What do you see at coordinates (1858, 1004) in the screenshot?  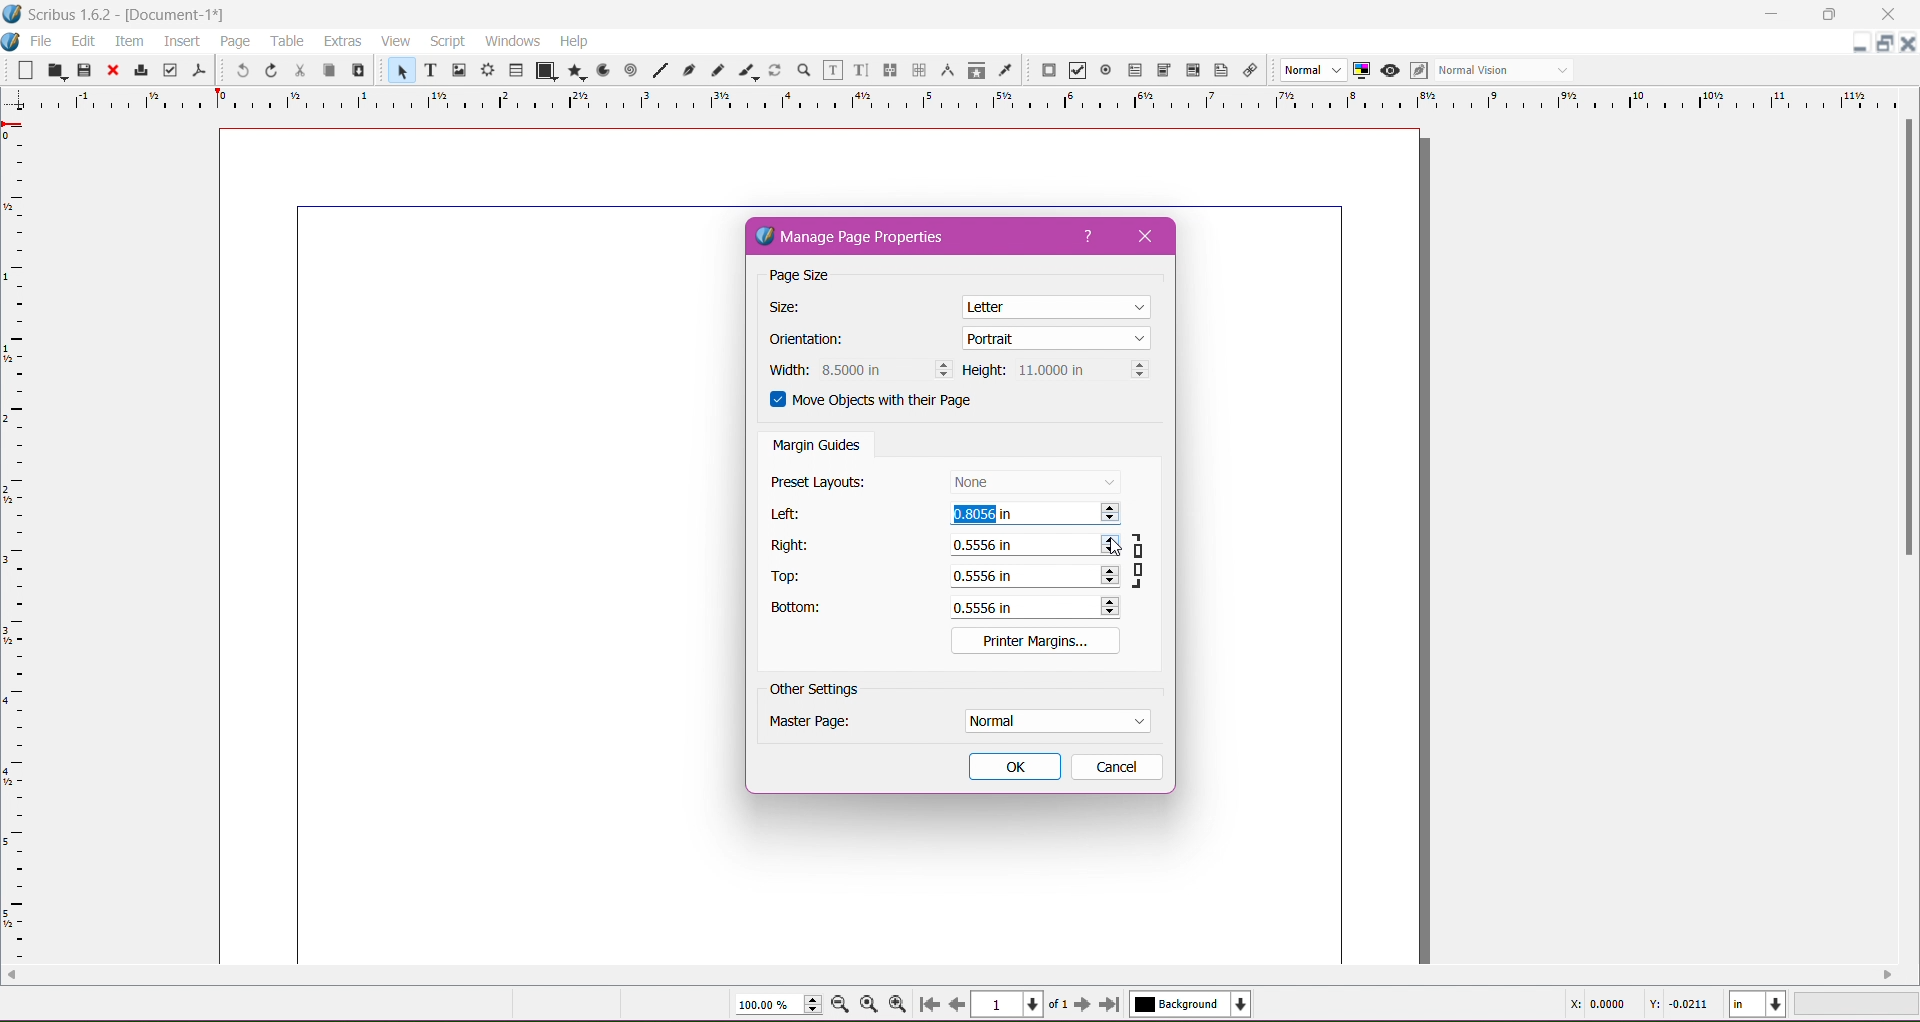 I see `Zoom Level` at bounding box center [1858, 1004].